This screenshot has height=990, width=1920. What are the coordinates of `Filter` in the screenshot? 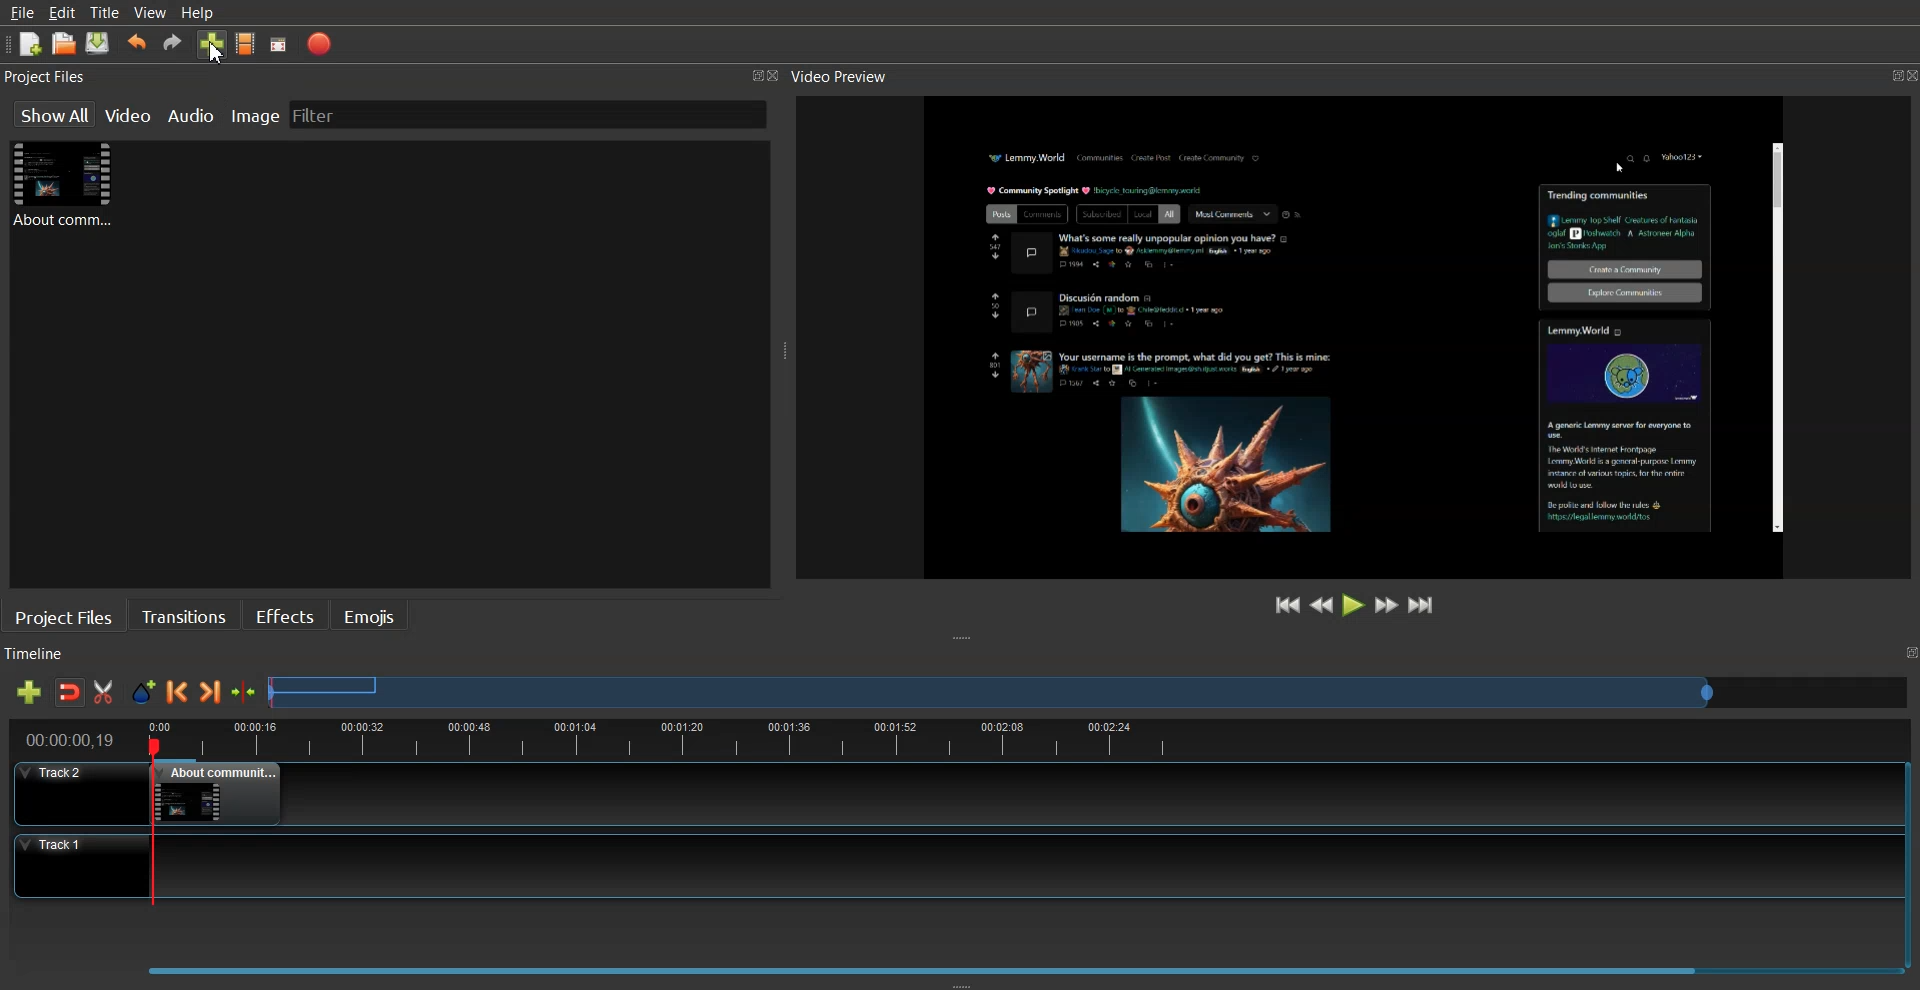 It's located at (331, 114).